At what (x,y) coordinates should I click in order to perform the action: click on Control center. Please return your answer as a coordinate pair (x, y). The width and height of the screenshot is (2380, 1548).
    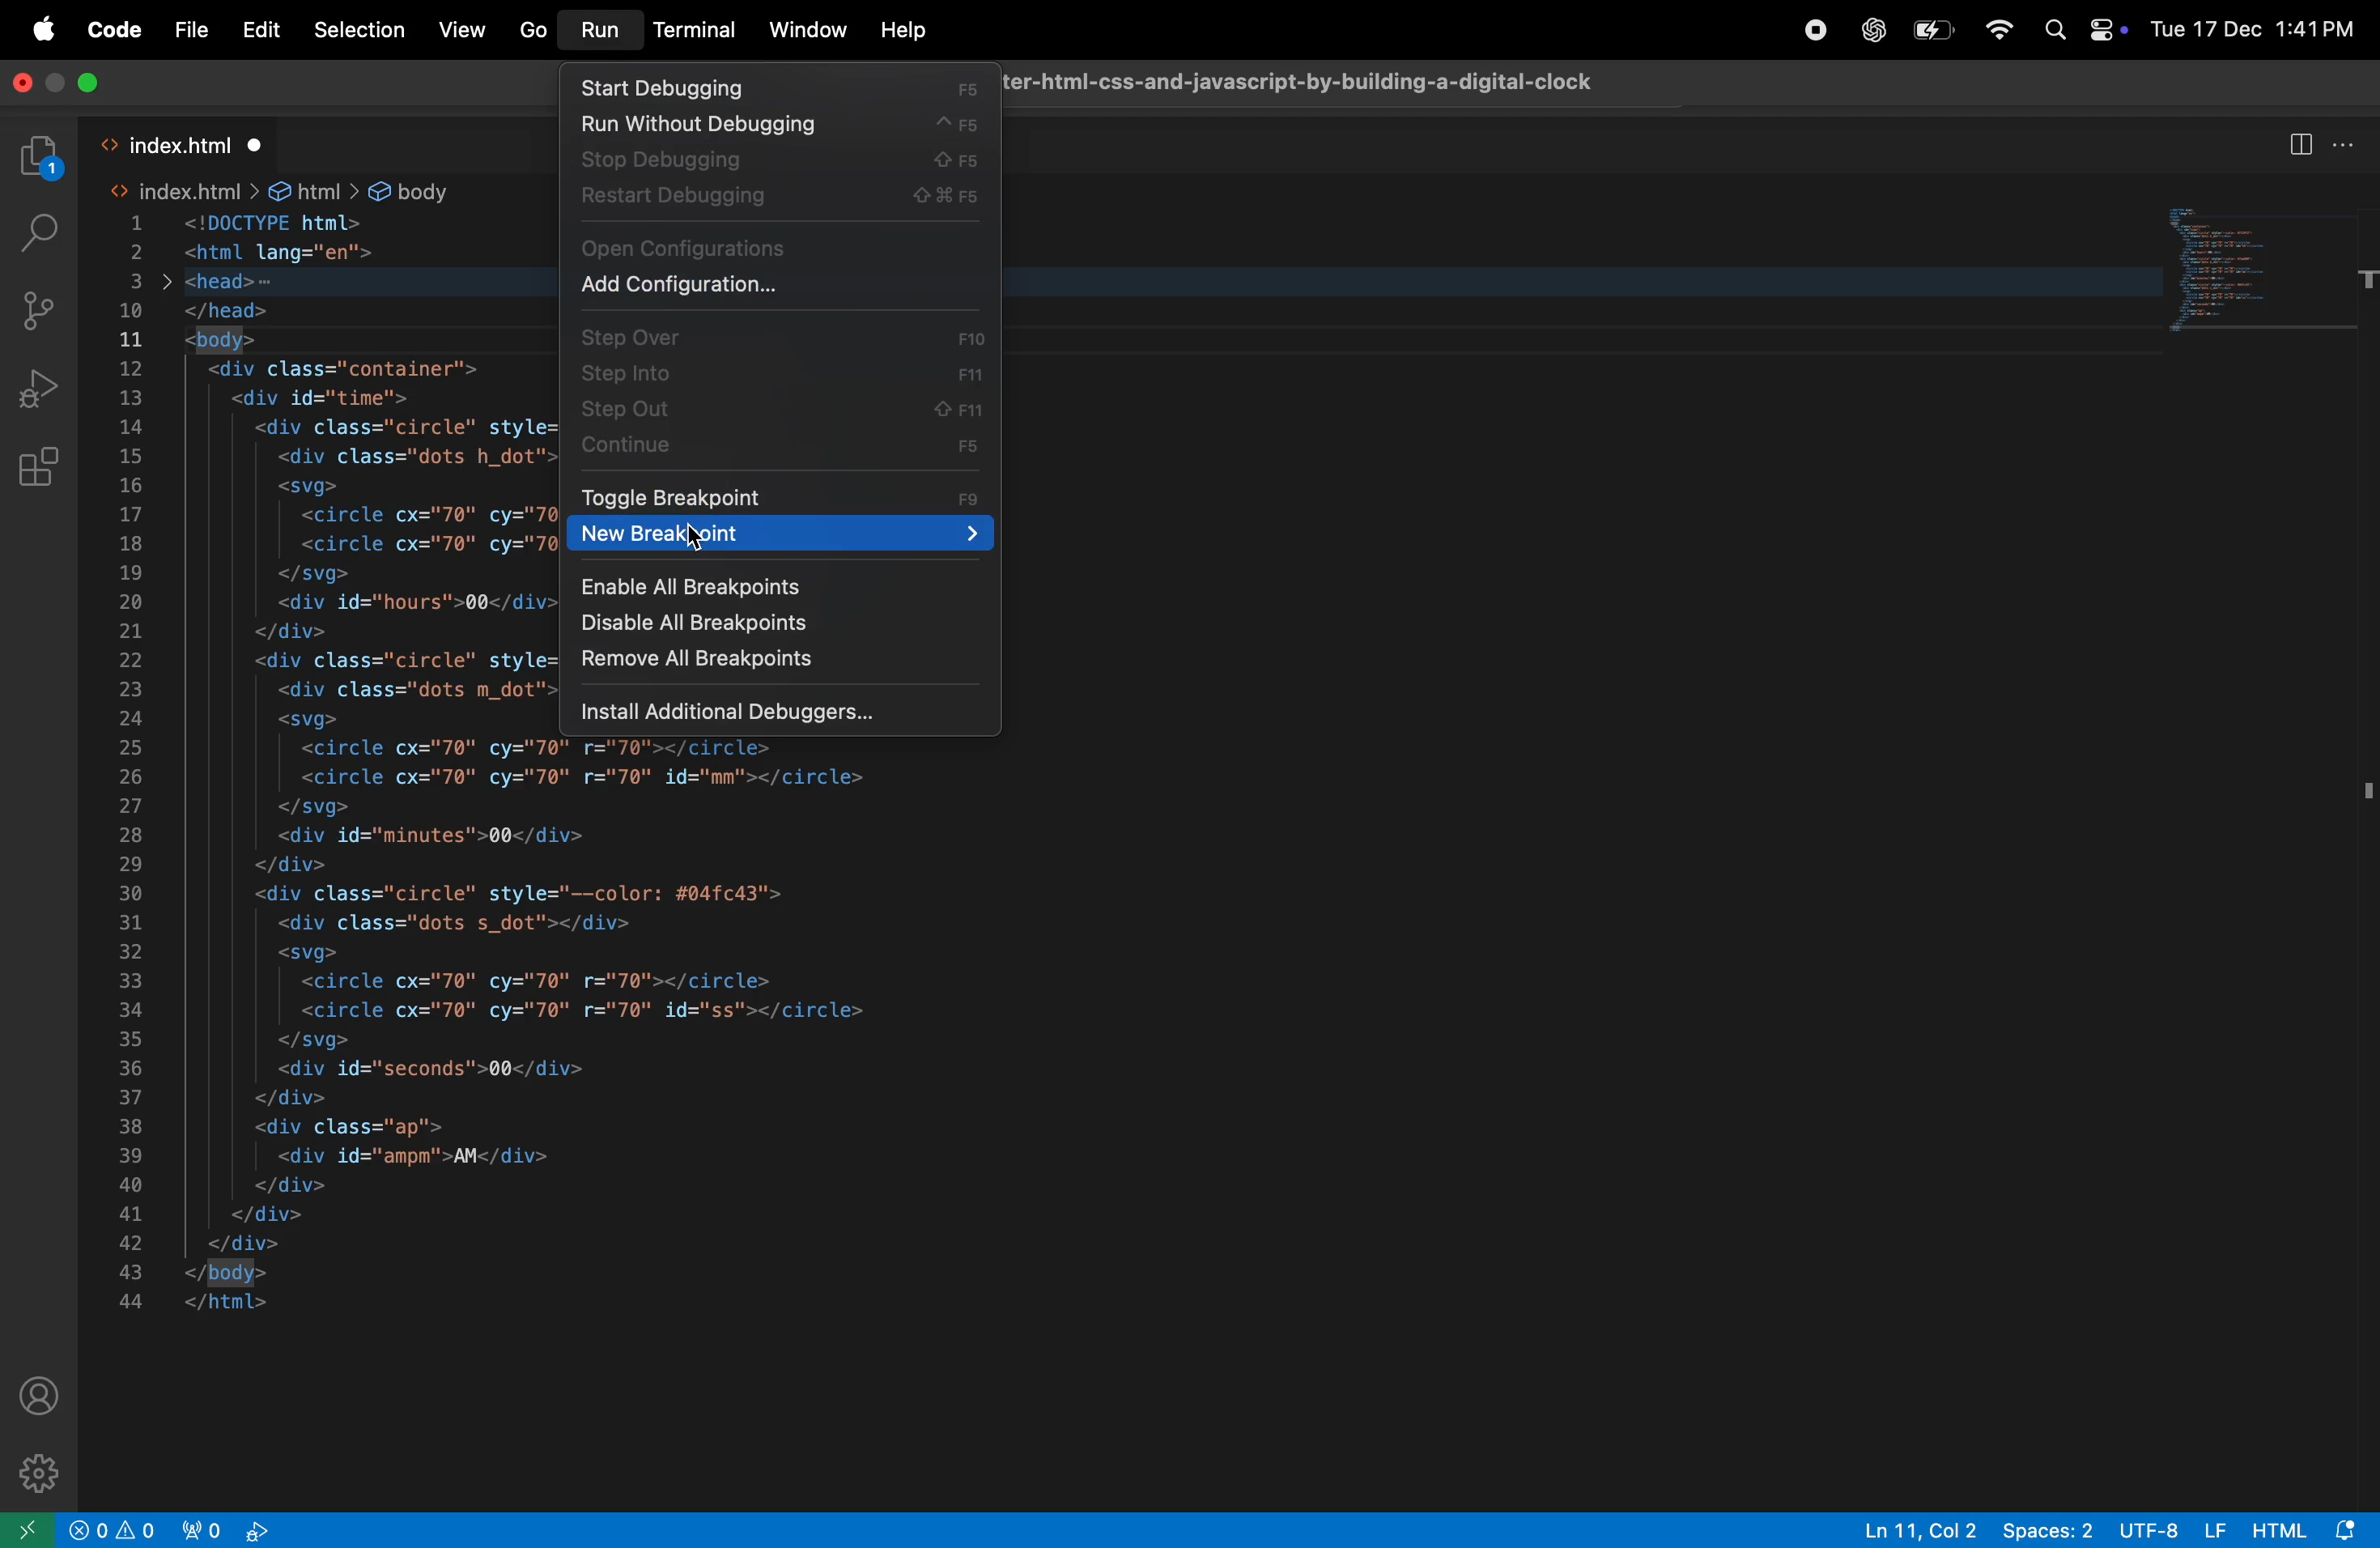
    Looking at the image, I should click on (2105, 28).